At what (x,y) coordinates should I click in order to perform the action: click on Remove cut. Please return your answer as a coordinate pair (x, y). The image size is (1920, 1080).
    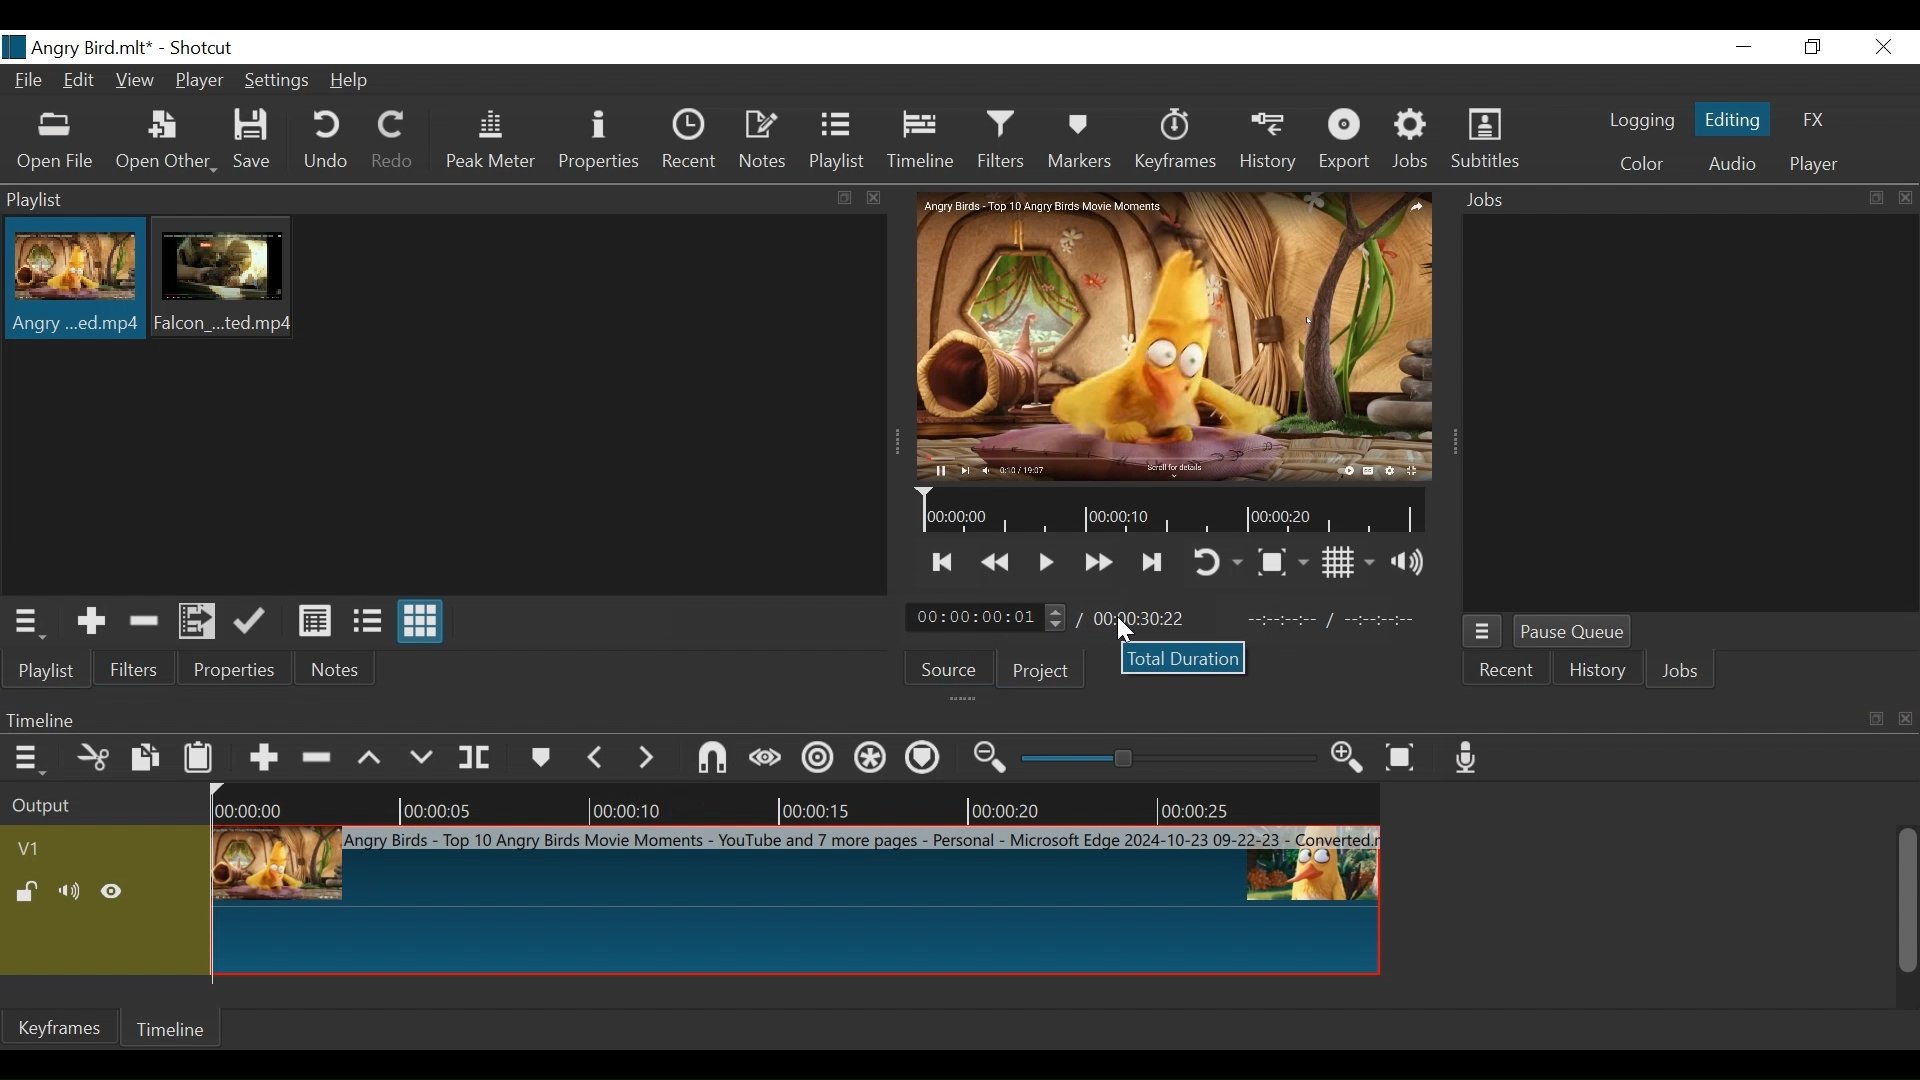
    Looking at the image, I should click on (143, 624).